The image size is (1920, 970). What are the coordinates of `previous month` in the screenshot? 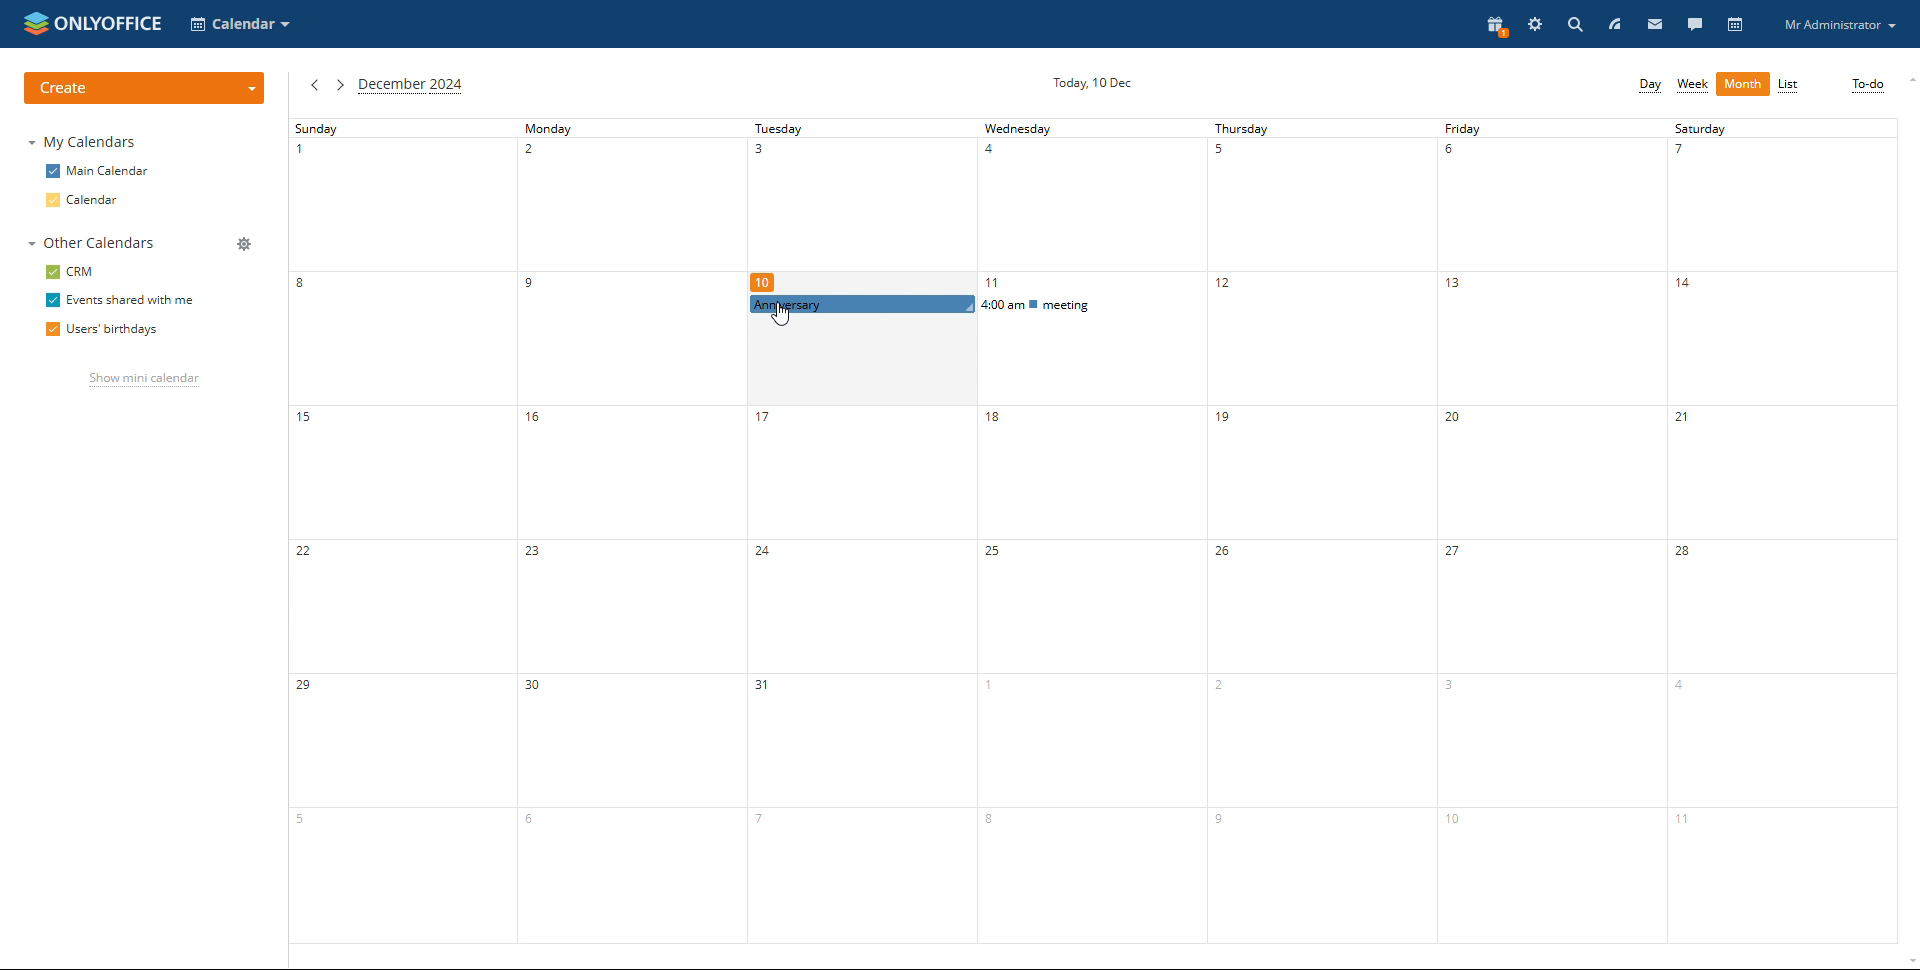 It's located at (314, 85).